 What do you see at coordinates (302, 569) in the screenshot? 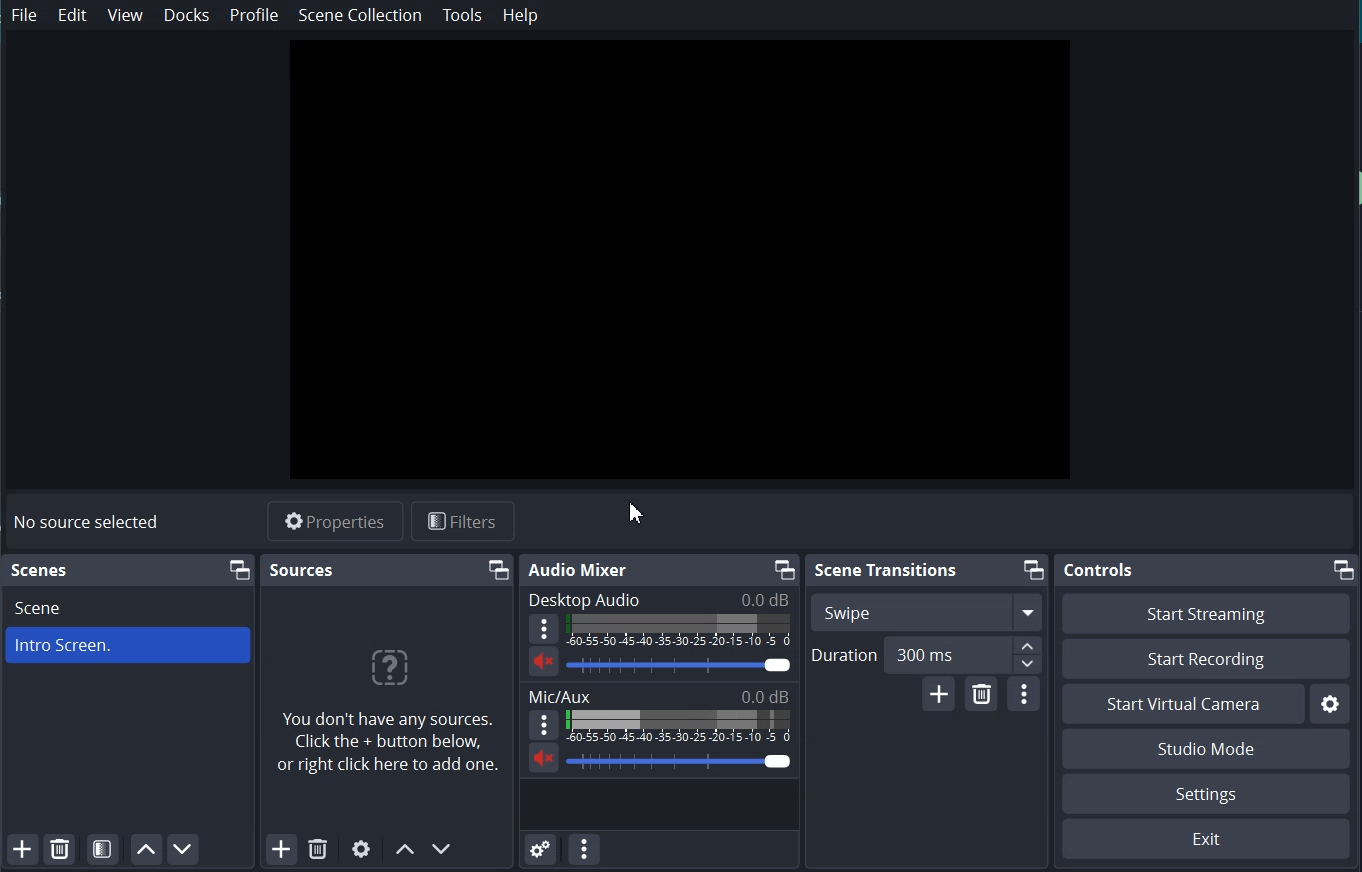
I see `Source` at bounding box center [302, 569].